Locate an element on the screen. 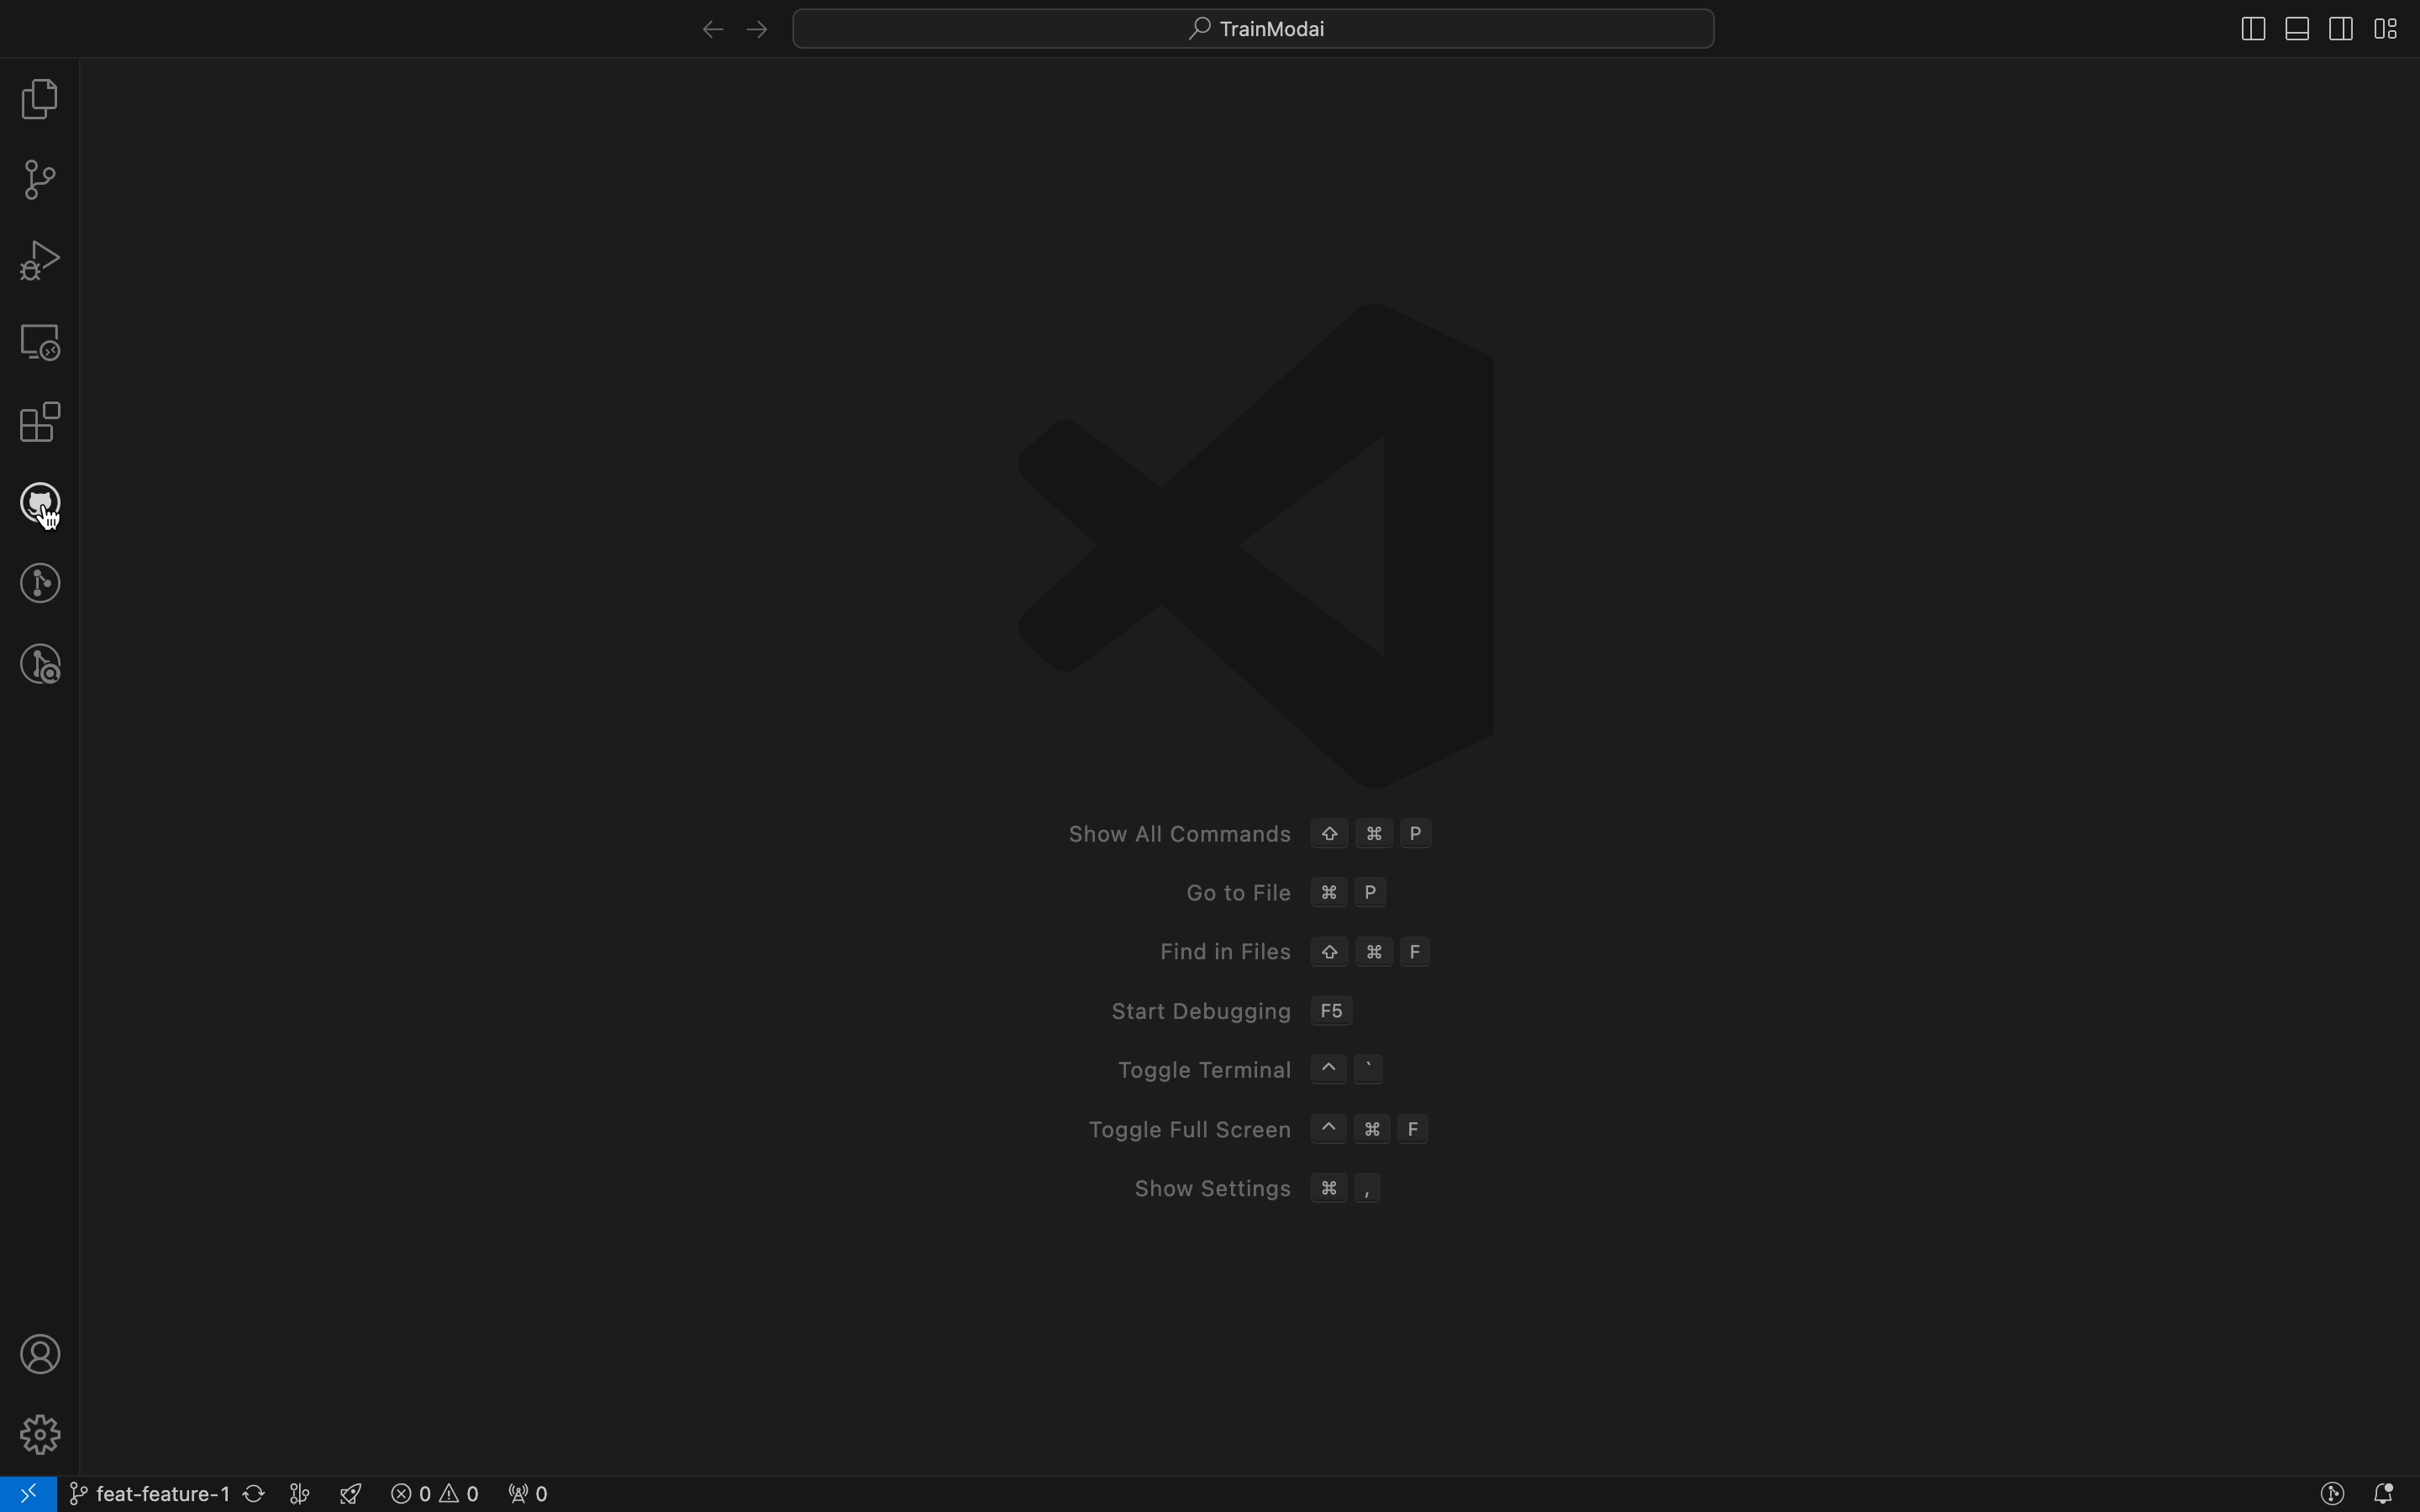 The image size is (2420, 1512). profile is located at coordinates (34, 1354).